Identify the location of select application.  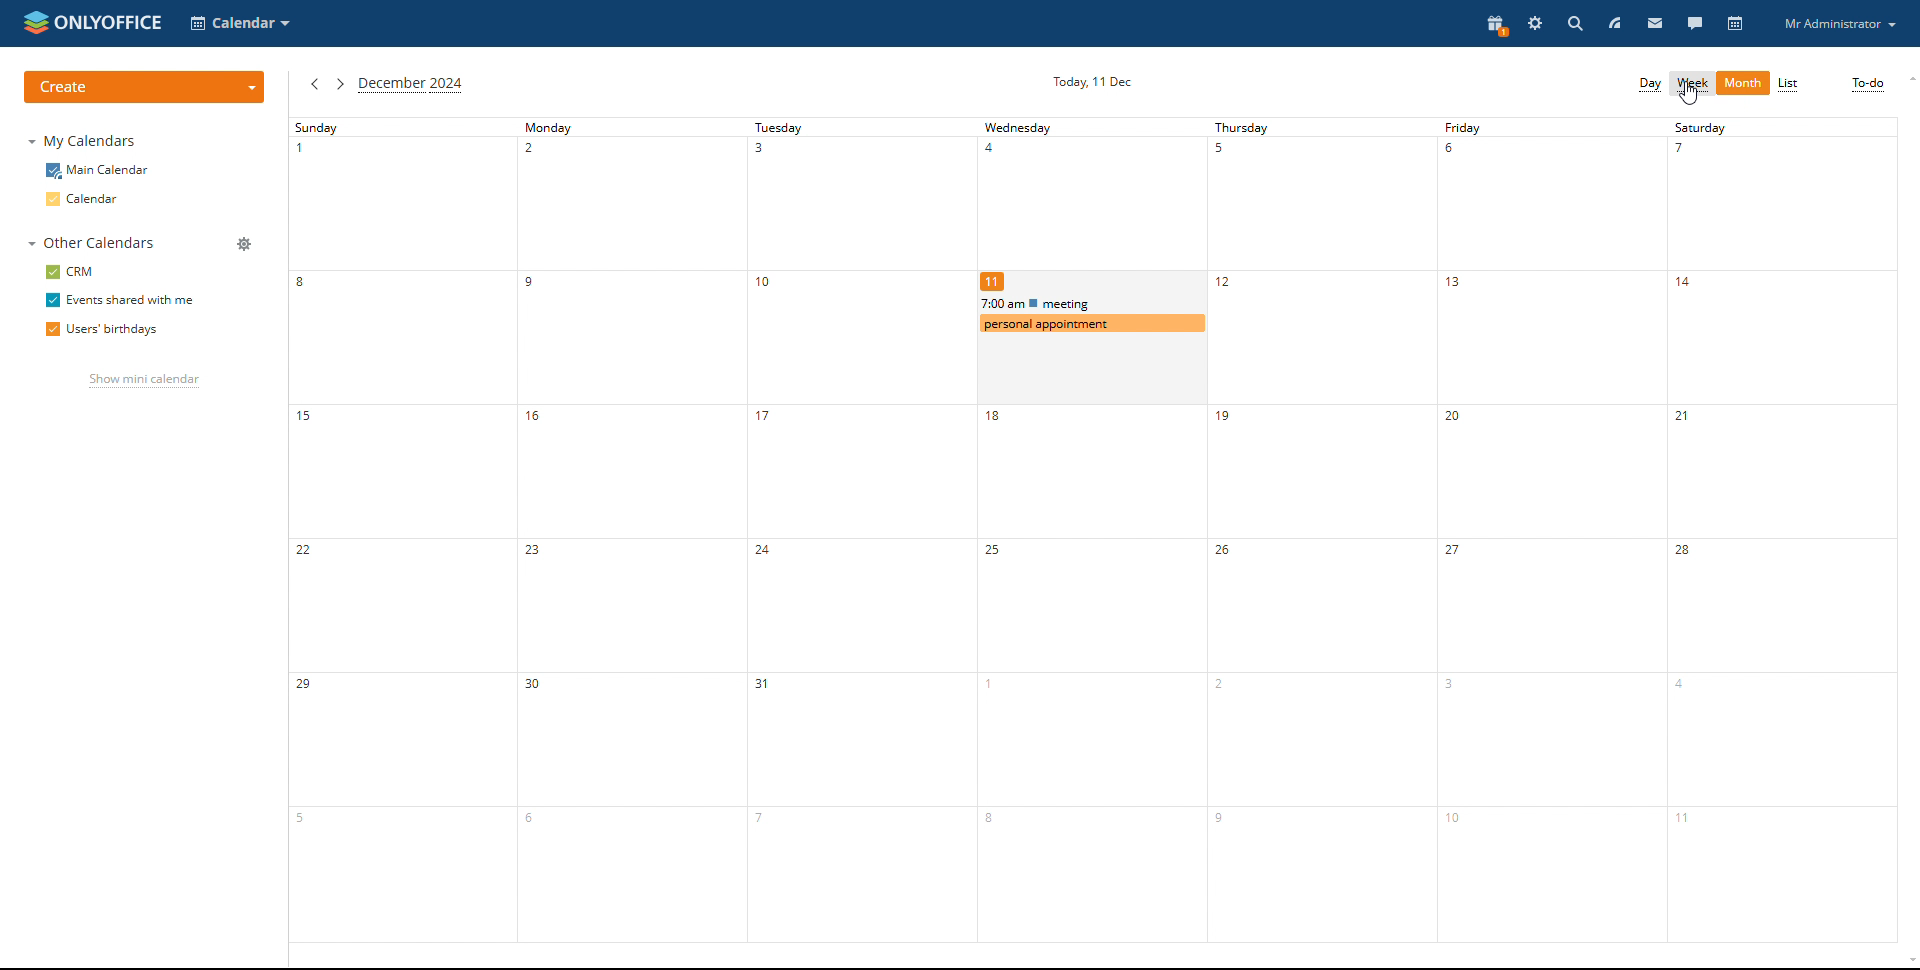
(242, 23).